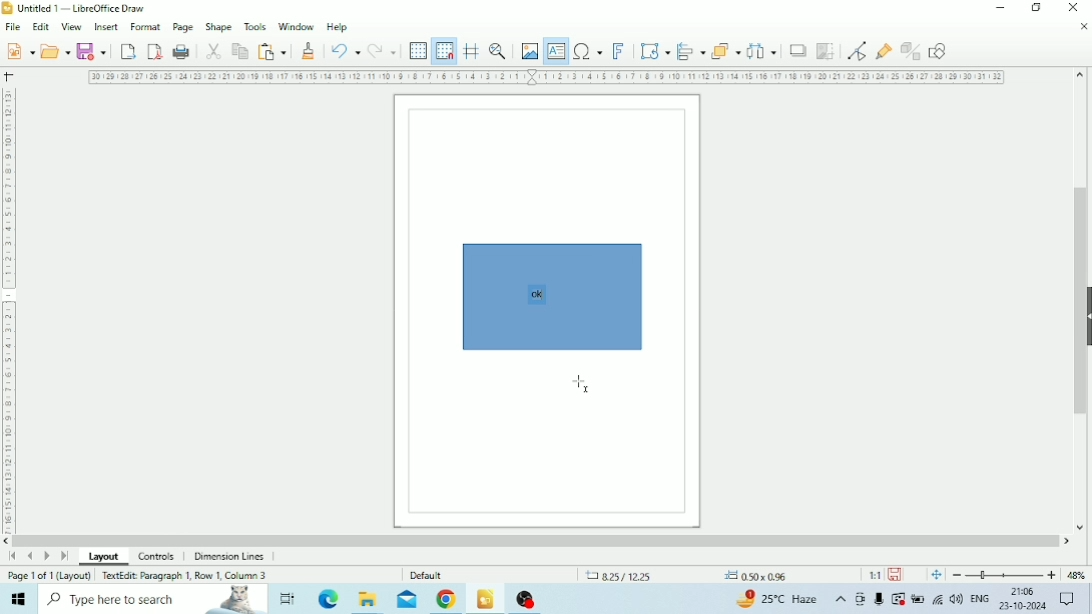  What do you see at coordinates (160, 557) in the screenshot?
I see `Controls` at bounding box center [160, 557].